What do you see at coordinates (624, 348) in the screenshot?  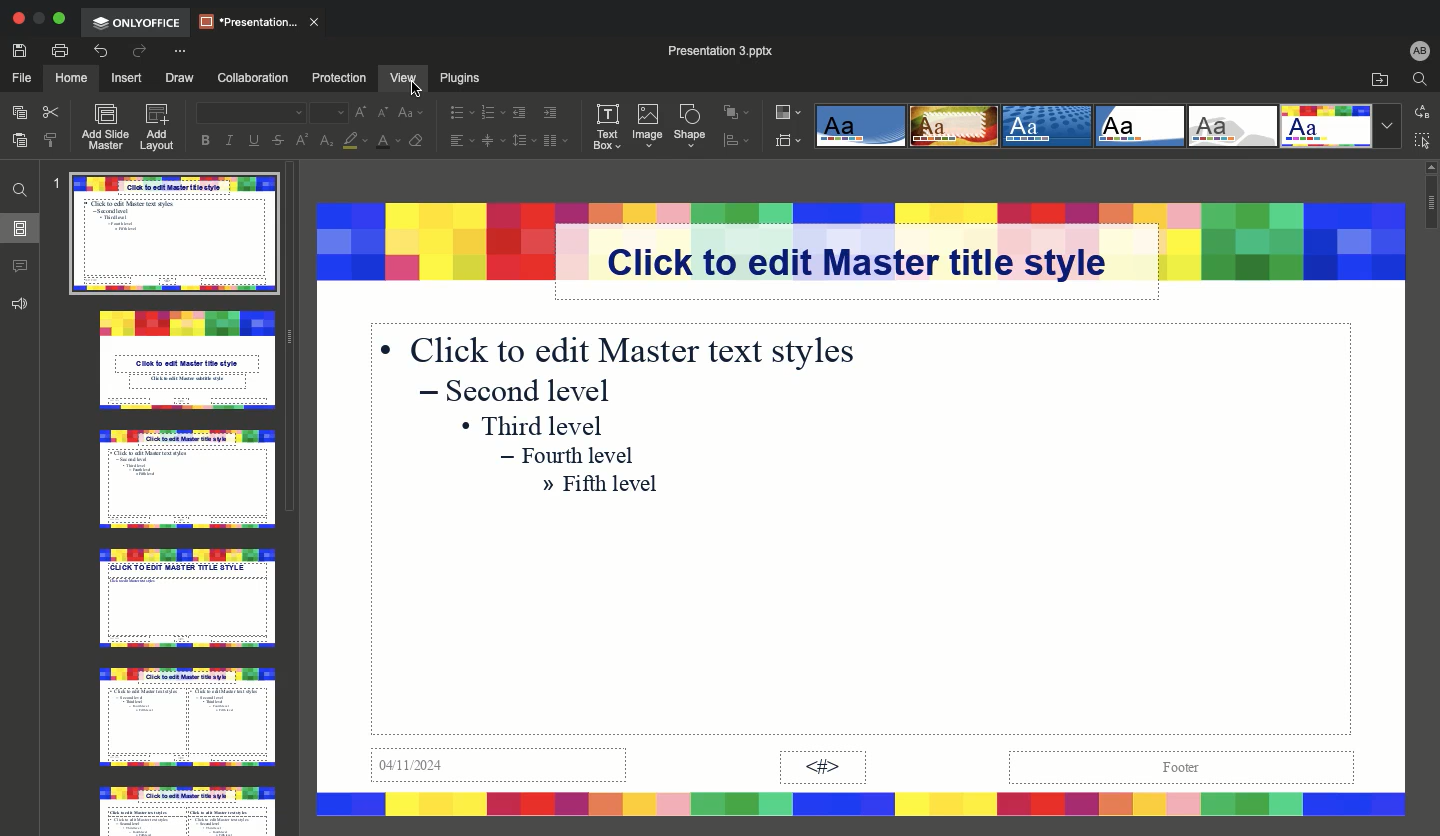 I see `¢ Click to edit Master text styles` at bounding box center [624, 348].